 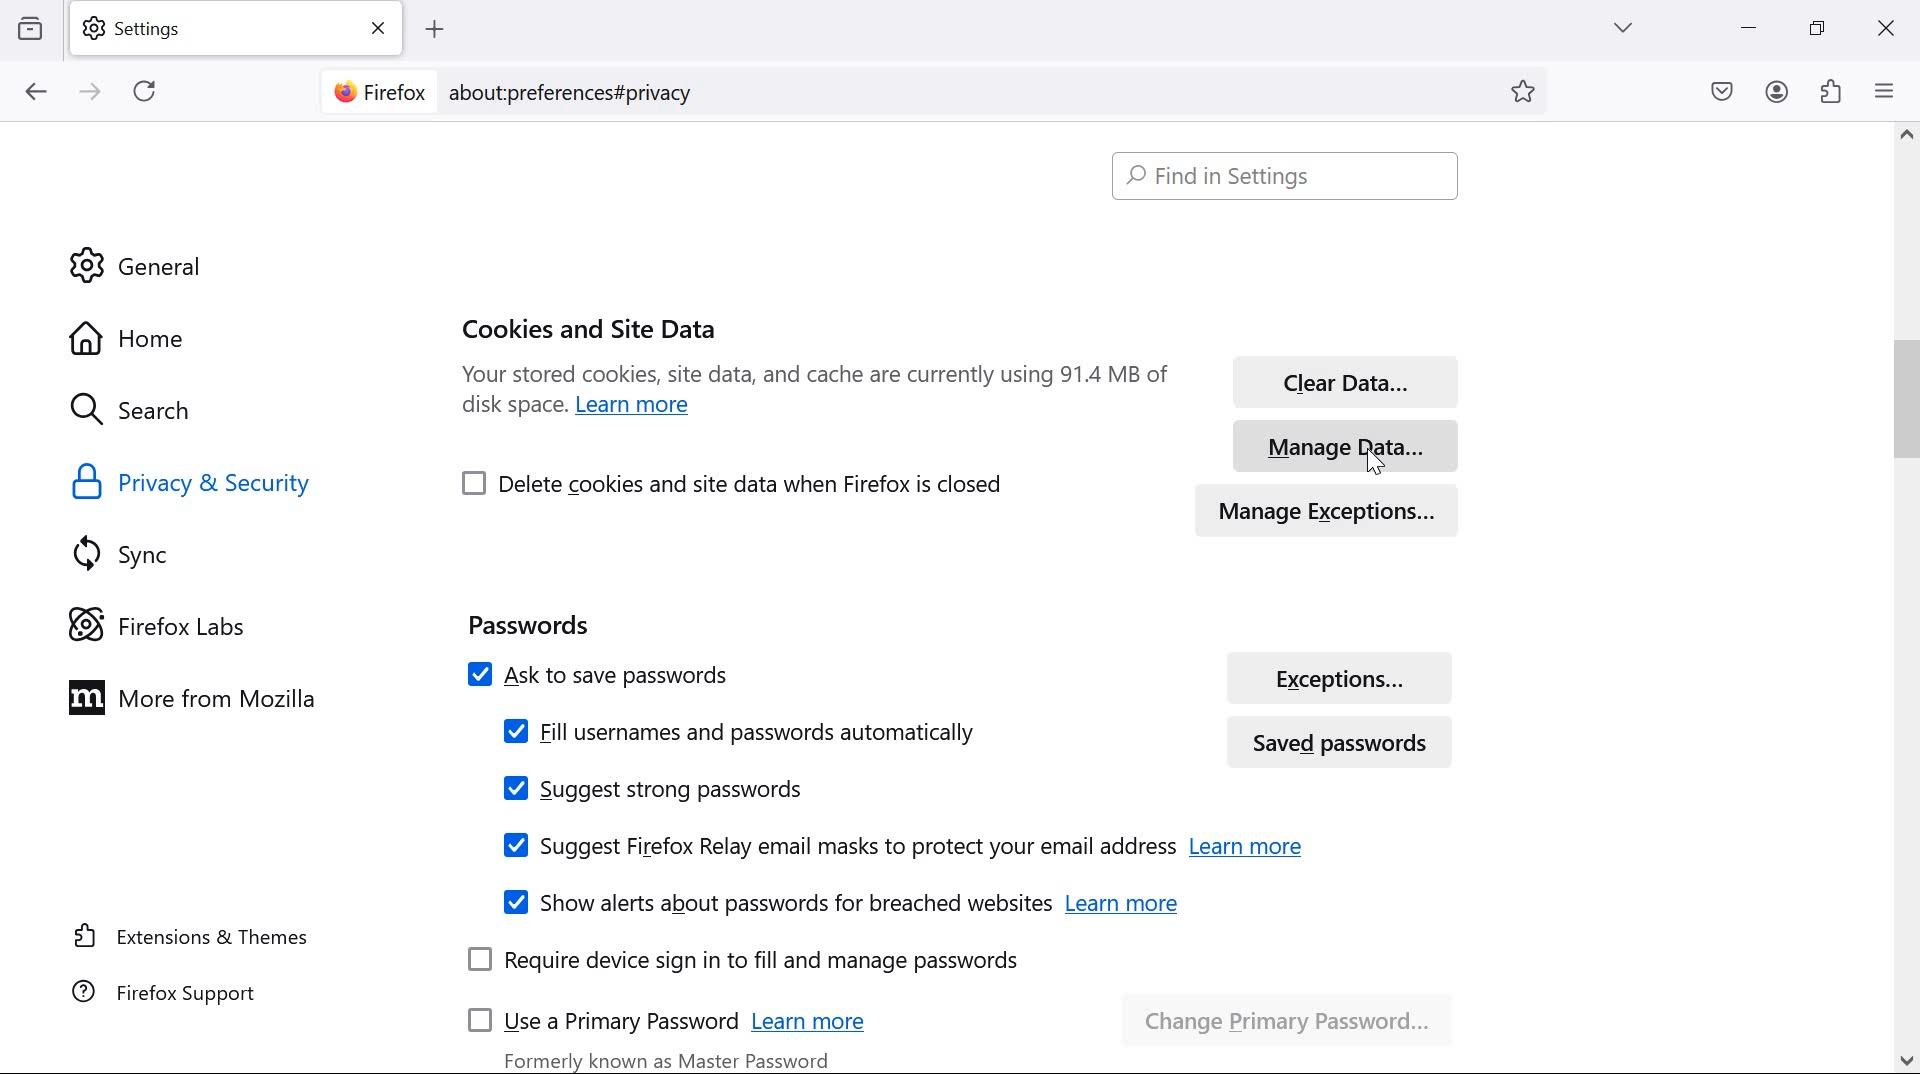 I want to click on extensions, so click(x=1832, y=90).